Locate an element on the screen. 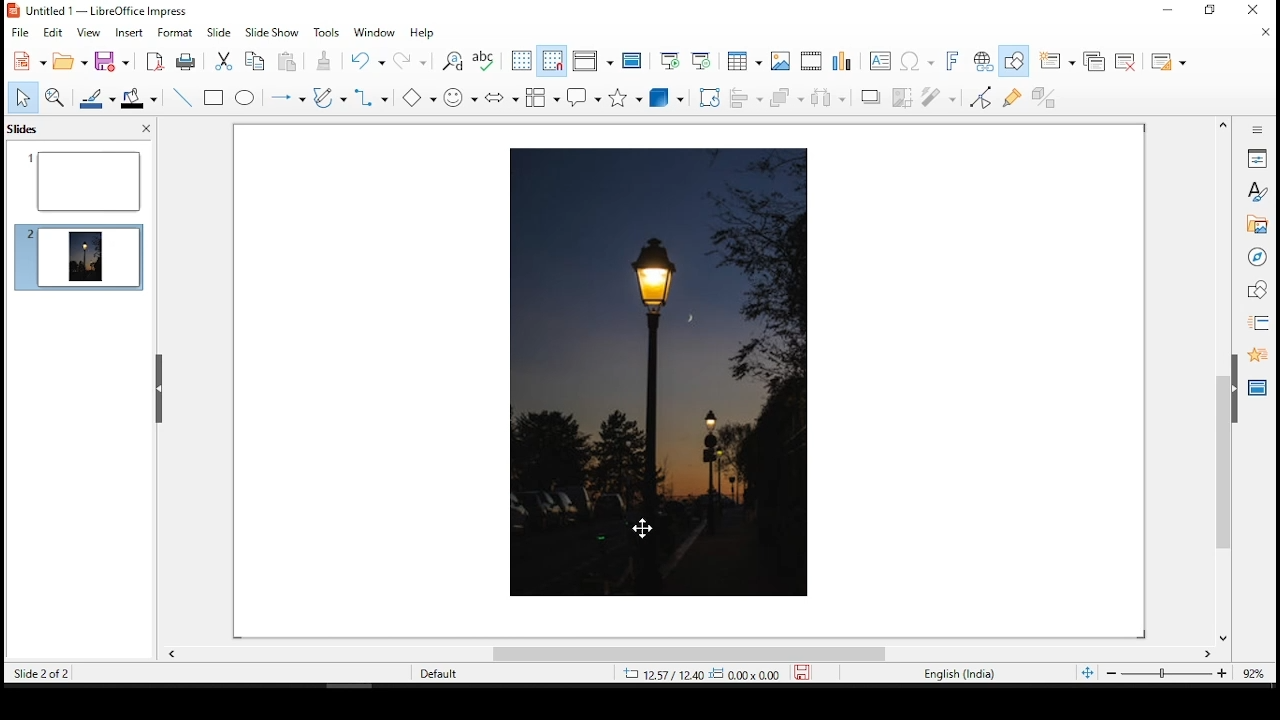 Image resolution: width=1280 pixels, height=720 pixels. spell check is located at coordinates (486, 60).